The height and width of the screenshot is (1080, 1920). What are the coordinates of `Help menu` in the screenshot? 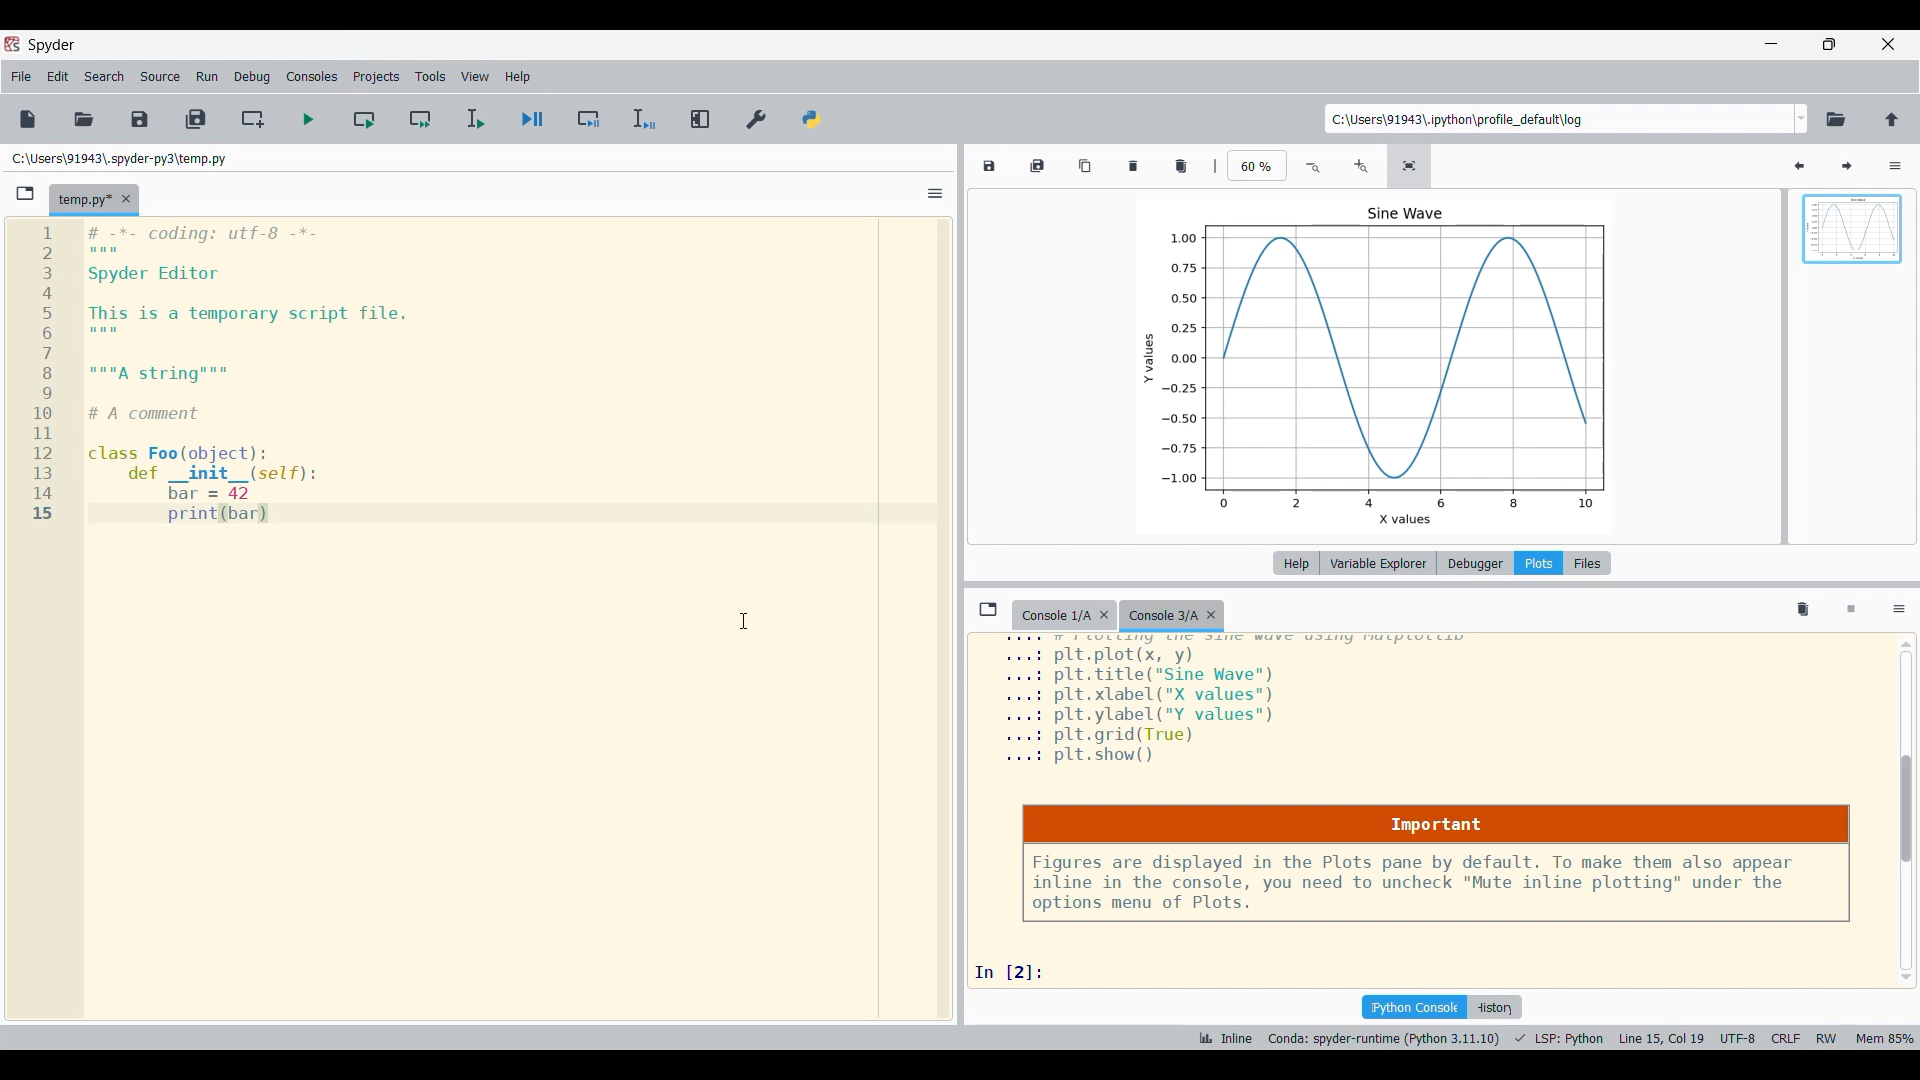 It's located at (519, 77).